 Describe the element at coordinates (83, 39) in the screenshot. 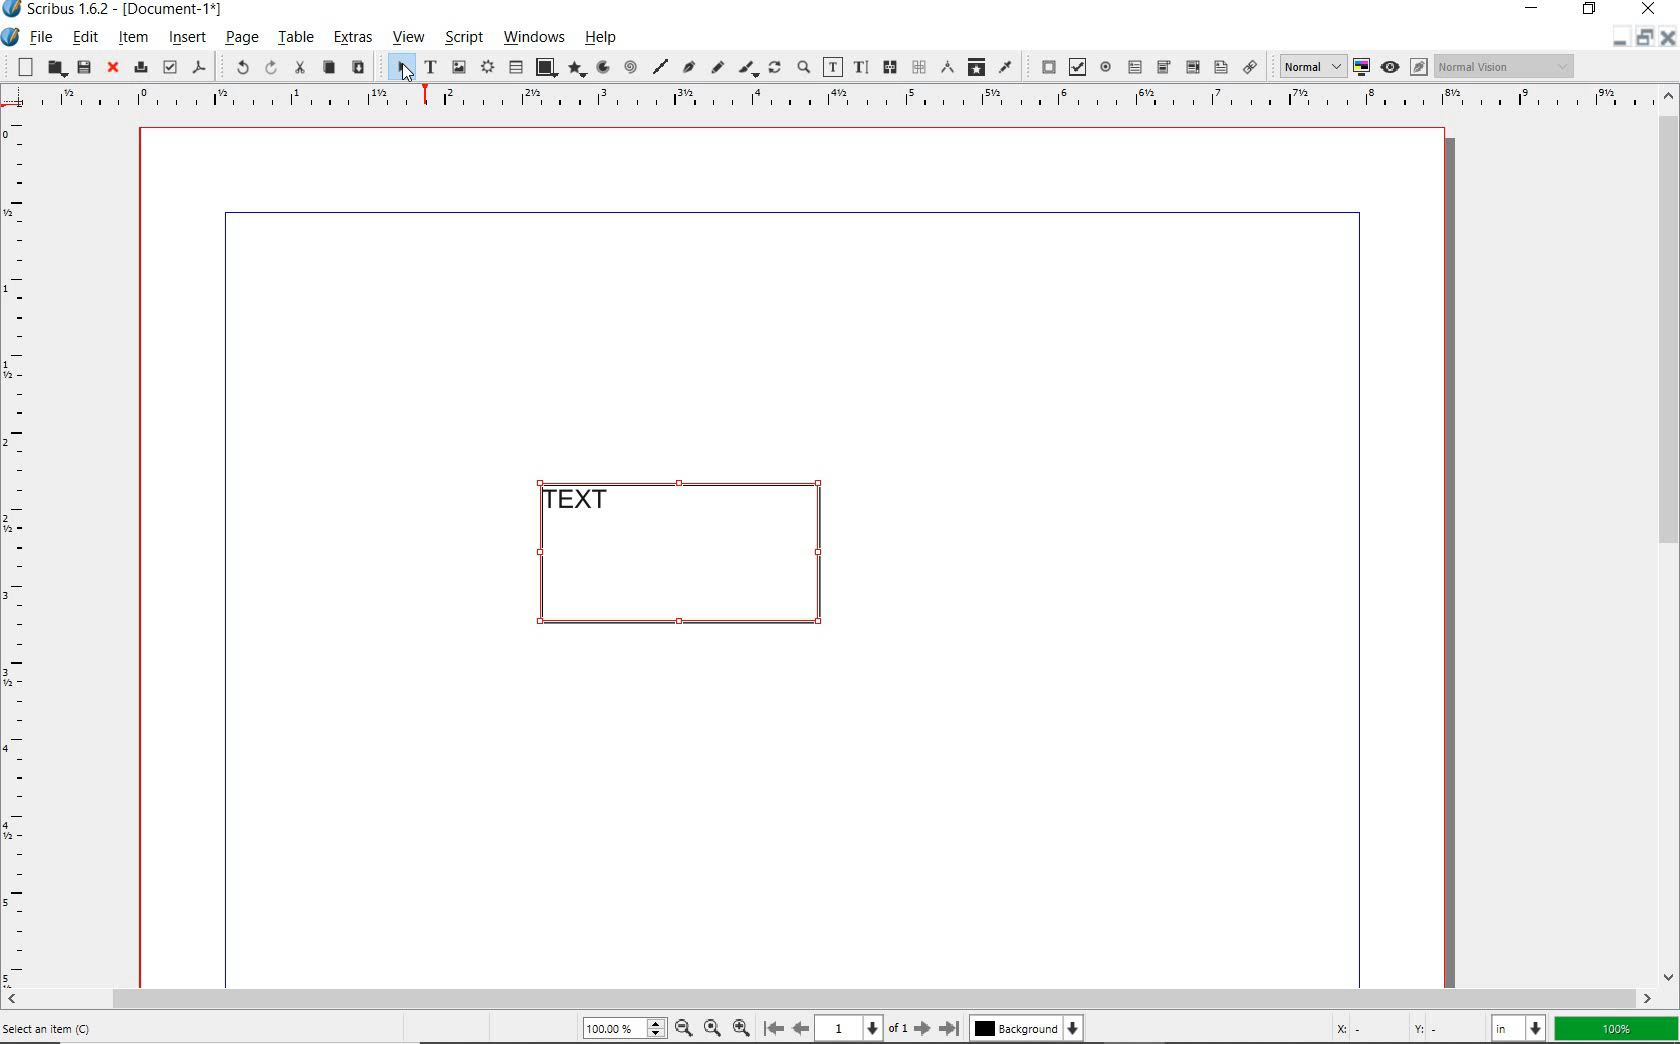

I see `edit` at that location.